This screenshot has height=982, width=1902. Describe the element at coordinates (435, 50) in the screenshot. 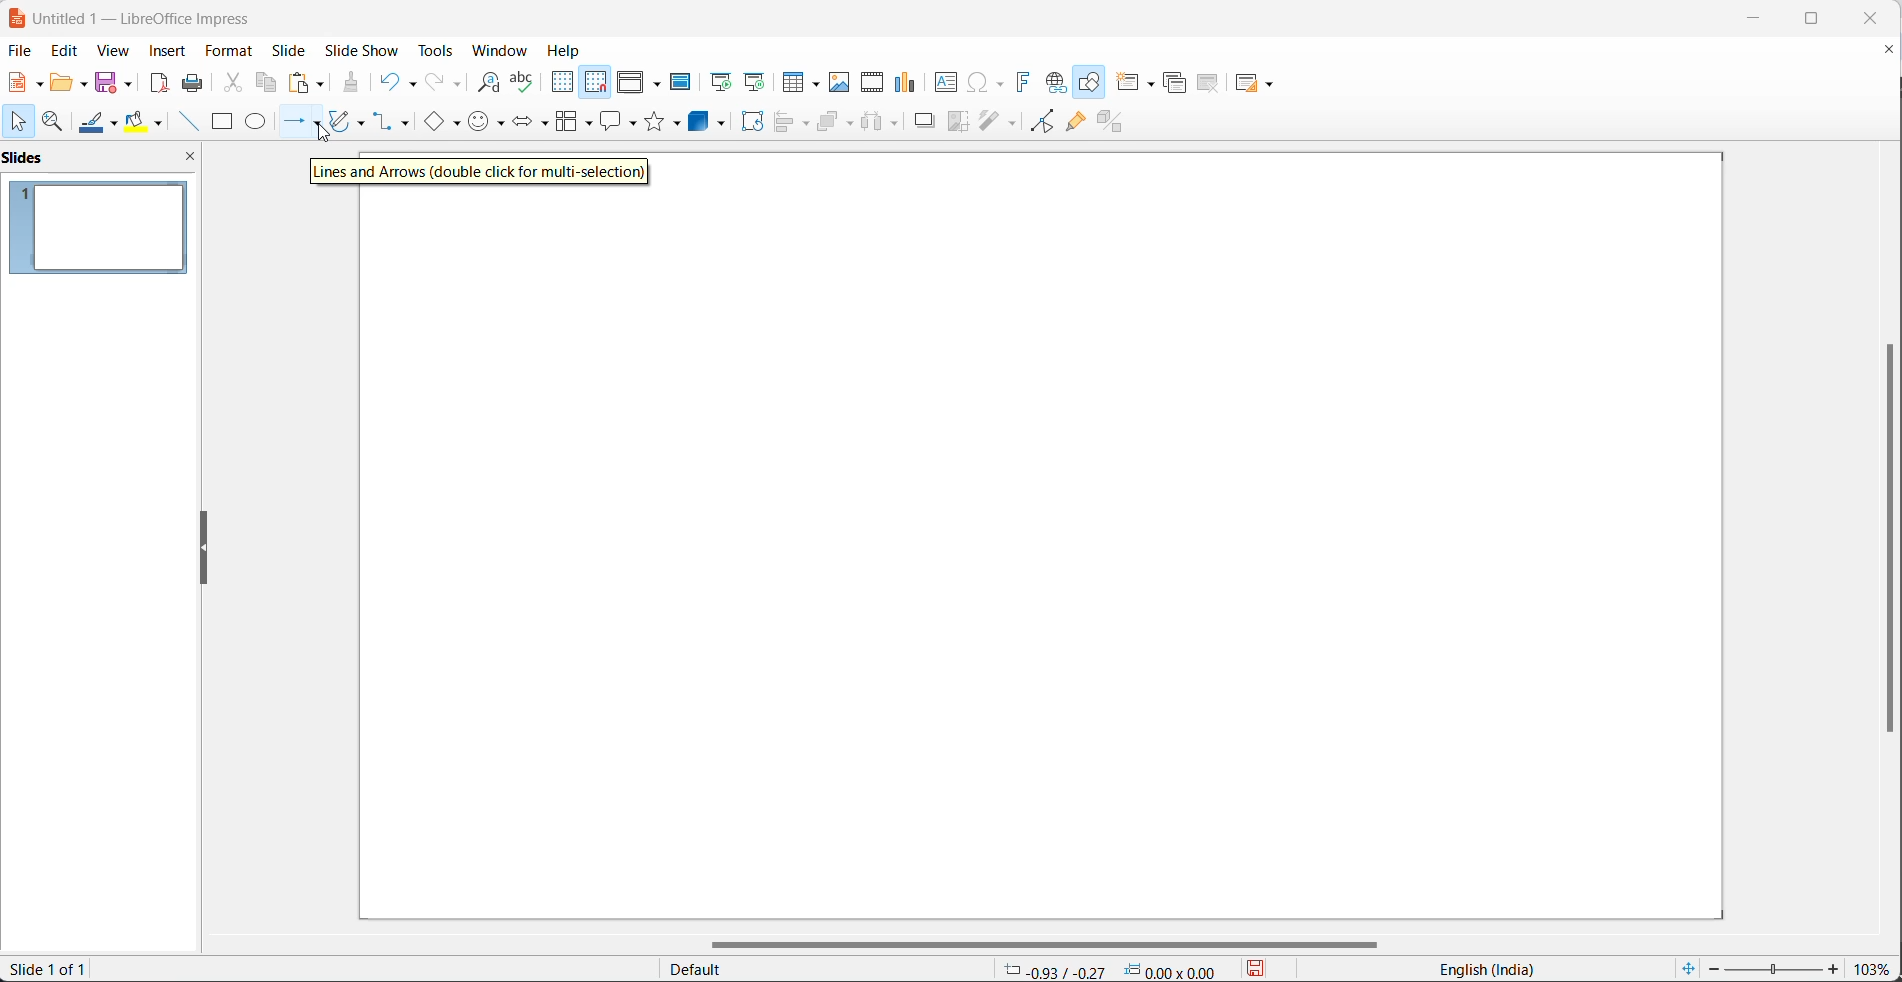

I see `tools` at that location.